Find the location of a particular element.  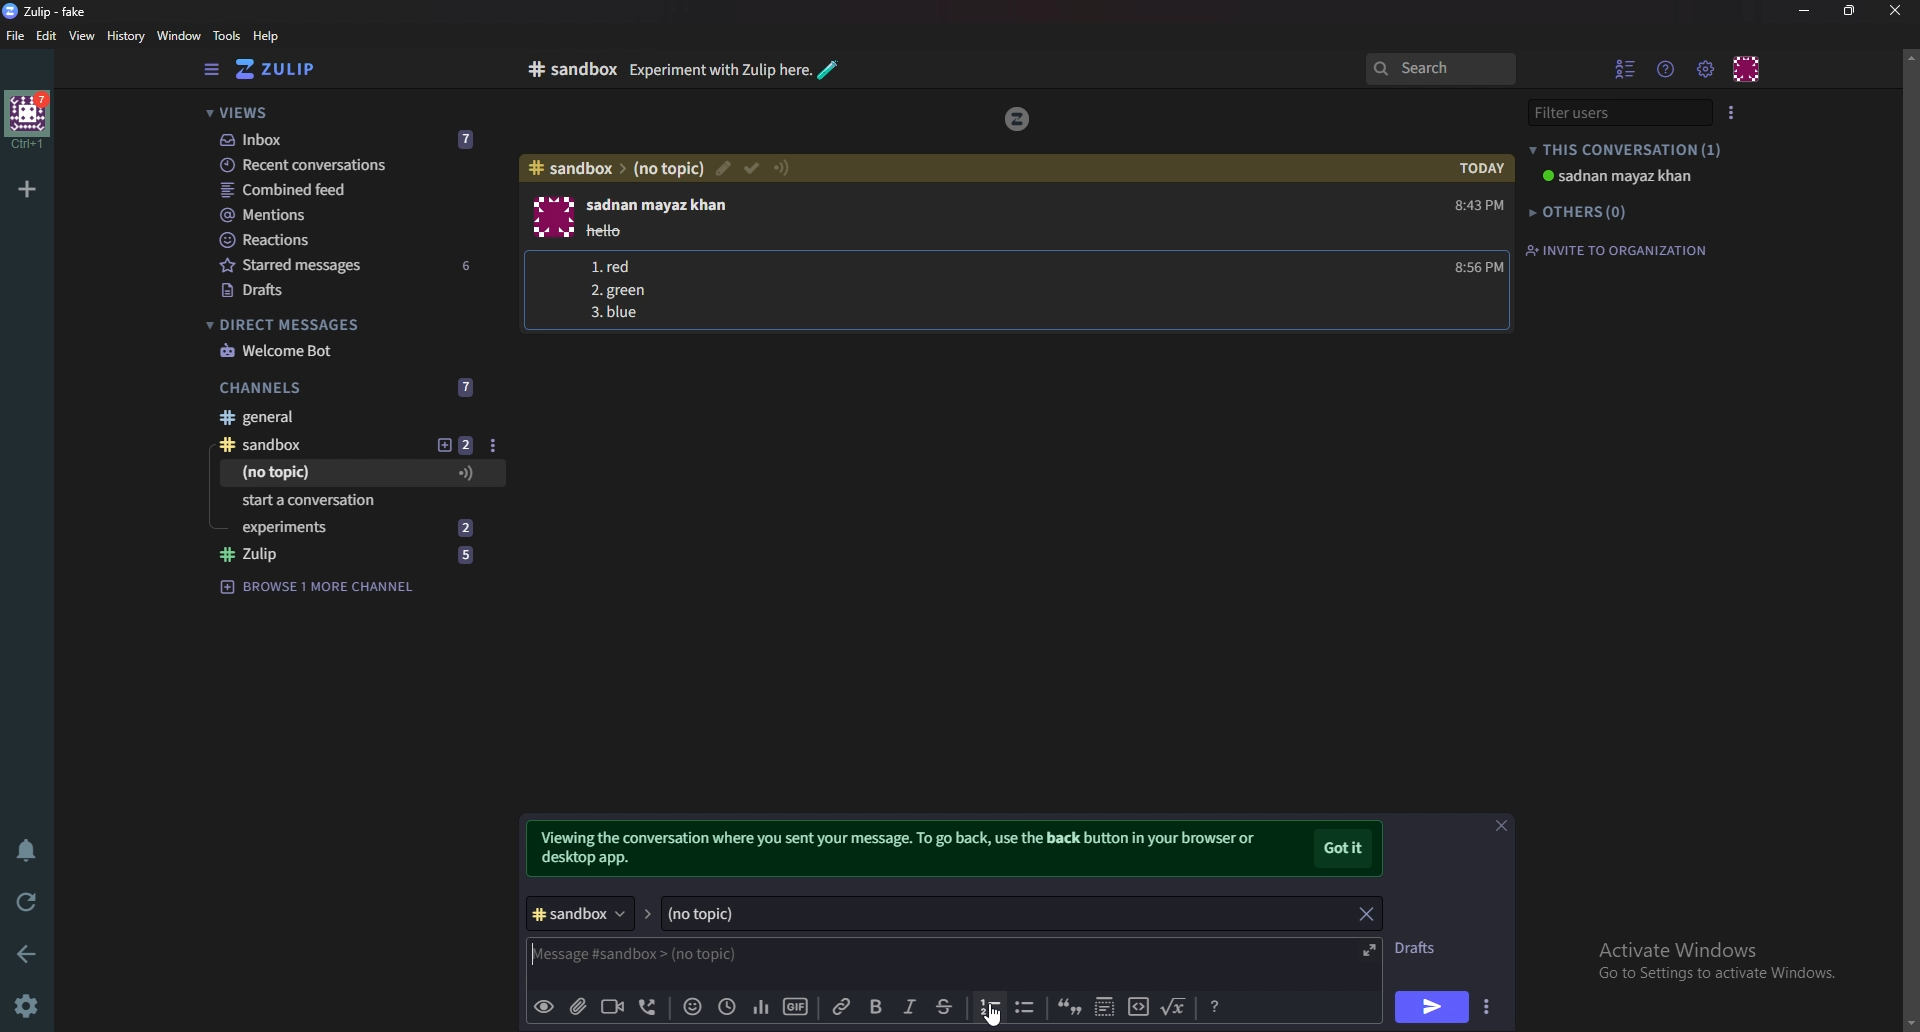

User photo is located at coordinates (551, 217).